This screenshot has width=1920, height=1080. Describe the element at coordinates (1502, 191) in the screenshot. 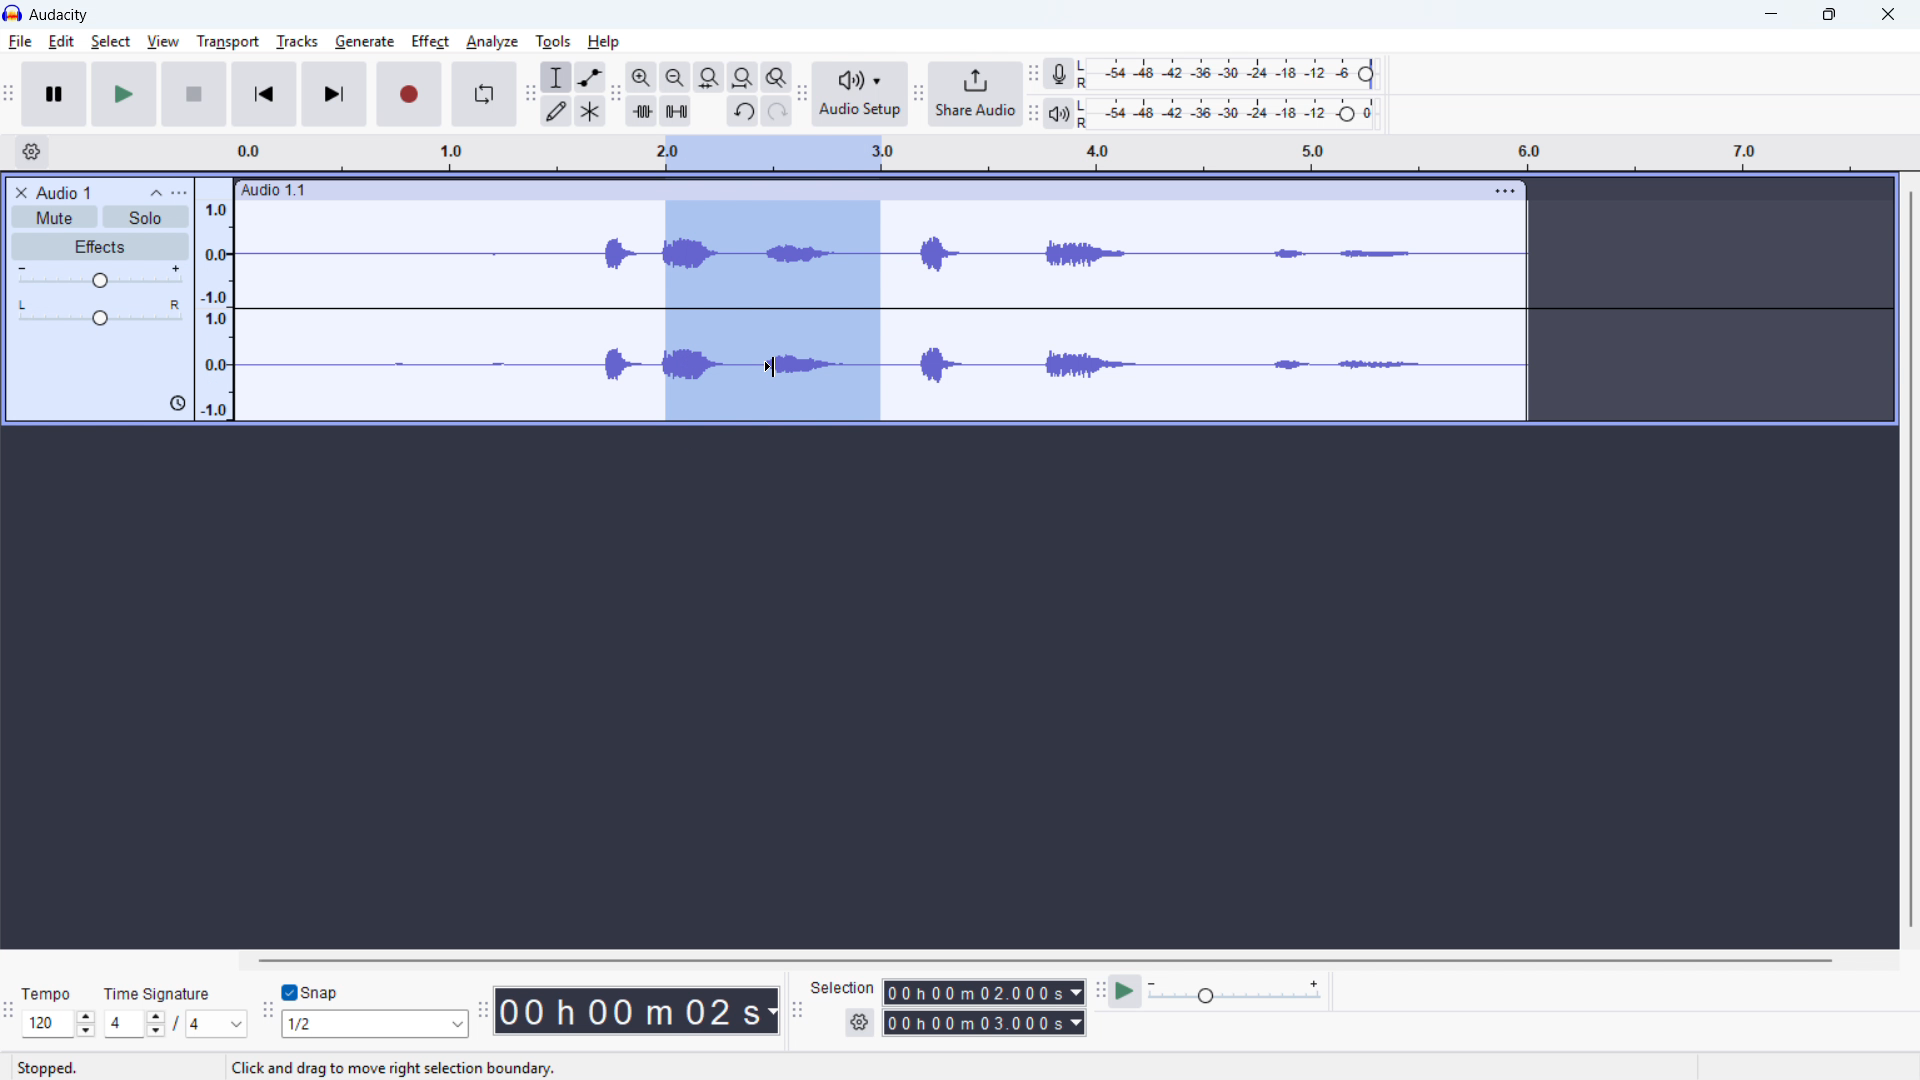

I see `Track options` at that location.